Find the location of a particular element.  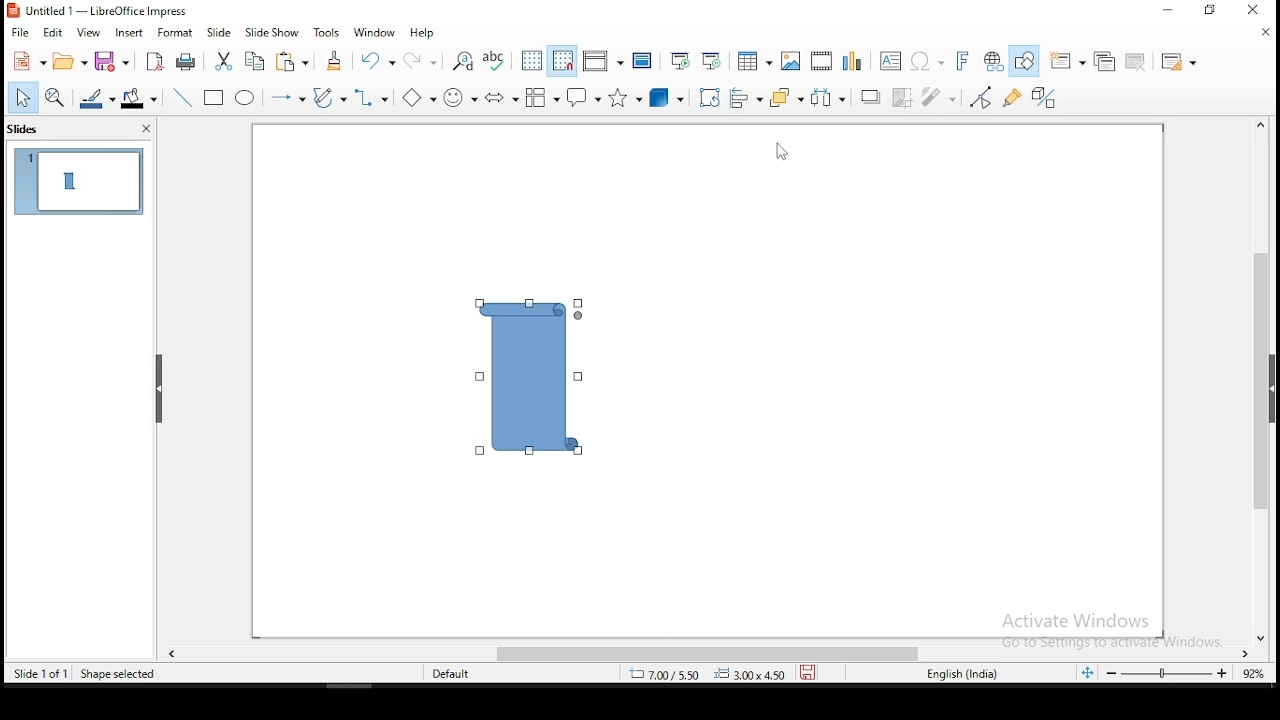

show draw functions is located at coordinates (1027, 61).